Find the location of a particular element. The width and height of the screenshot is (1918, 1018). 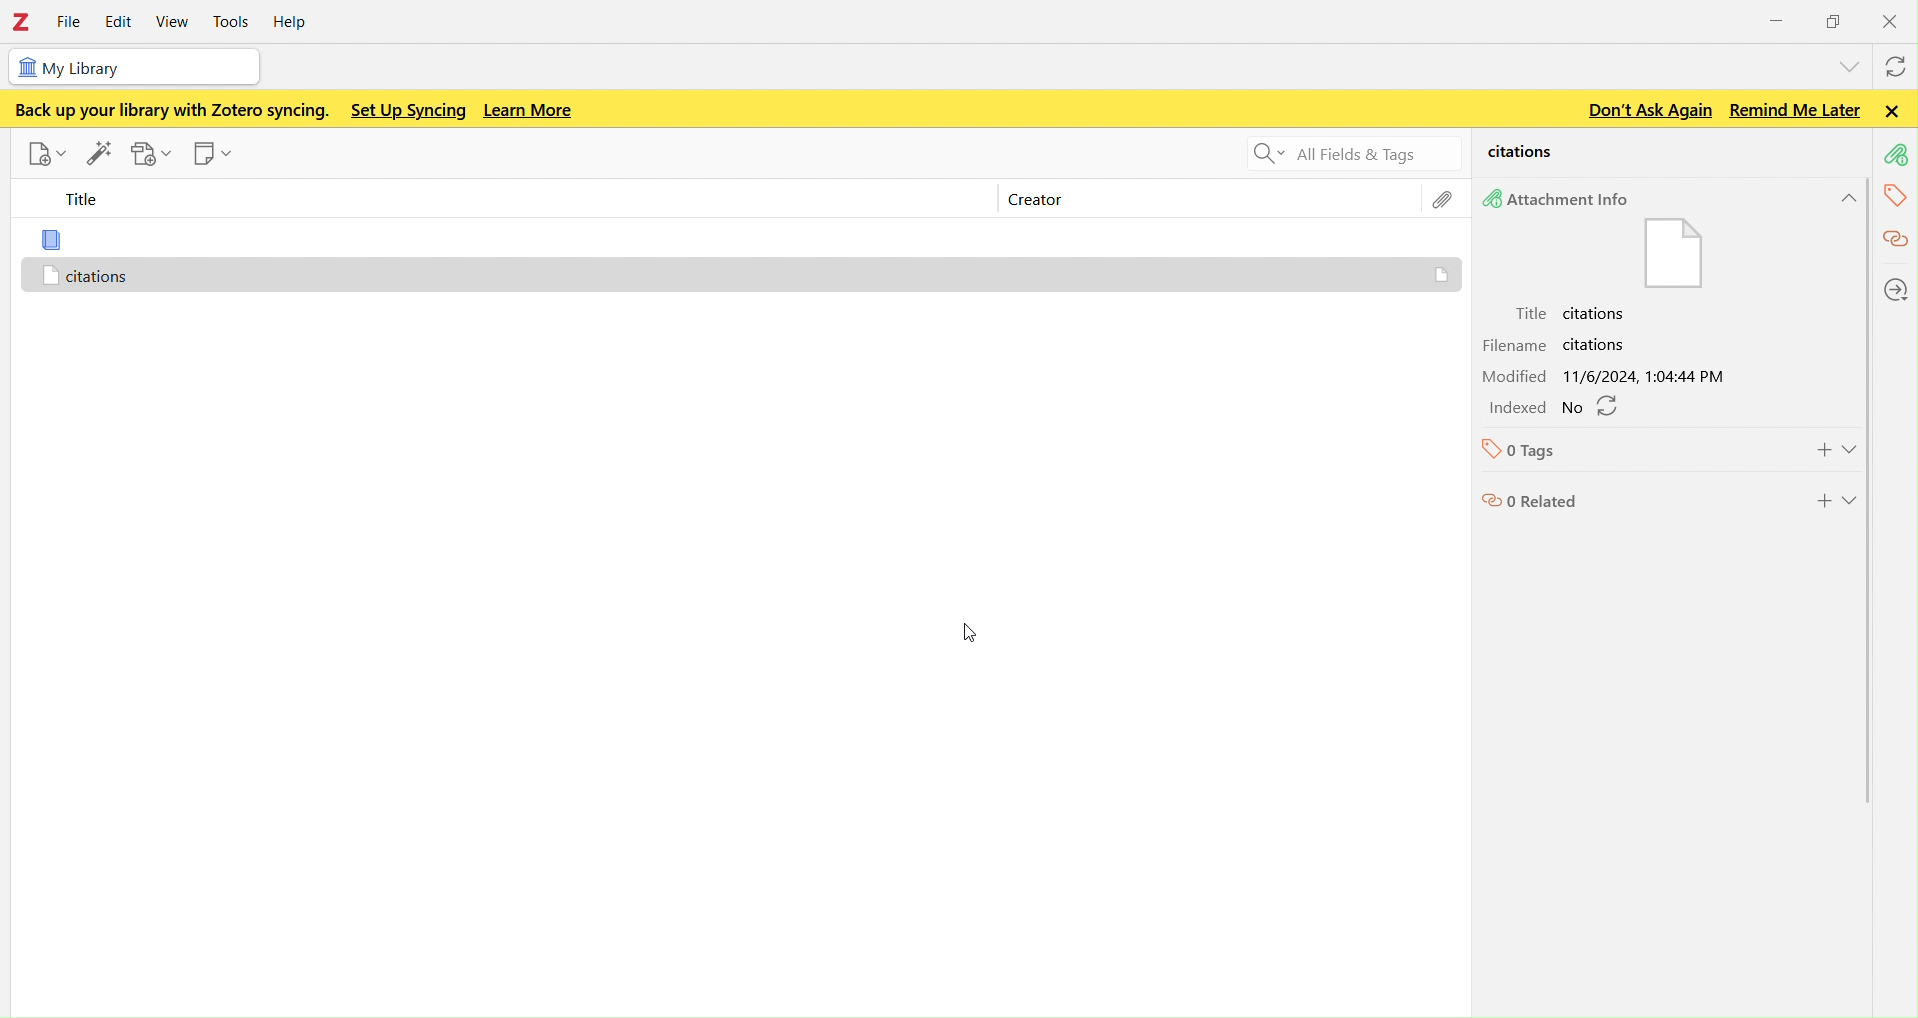

Modified is located at coordinates (1514, 376).